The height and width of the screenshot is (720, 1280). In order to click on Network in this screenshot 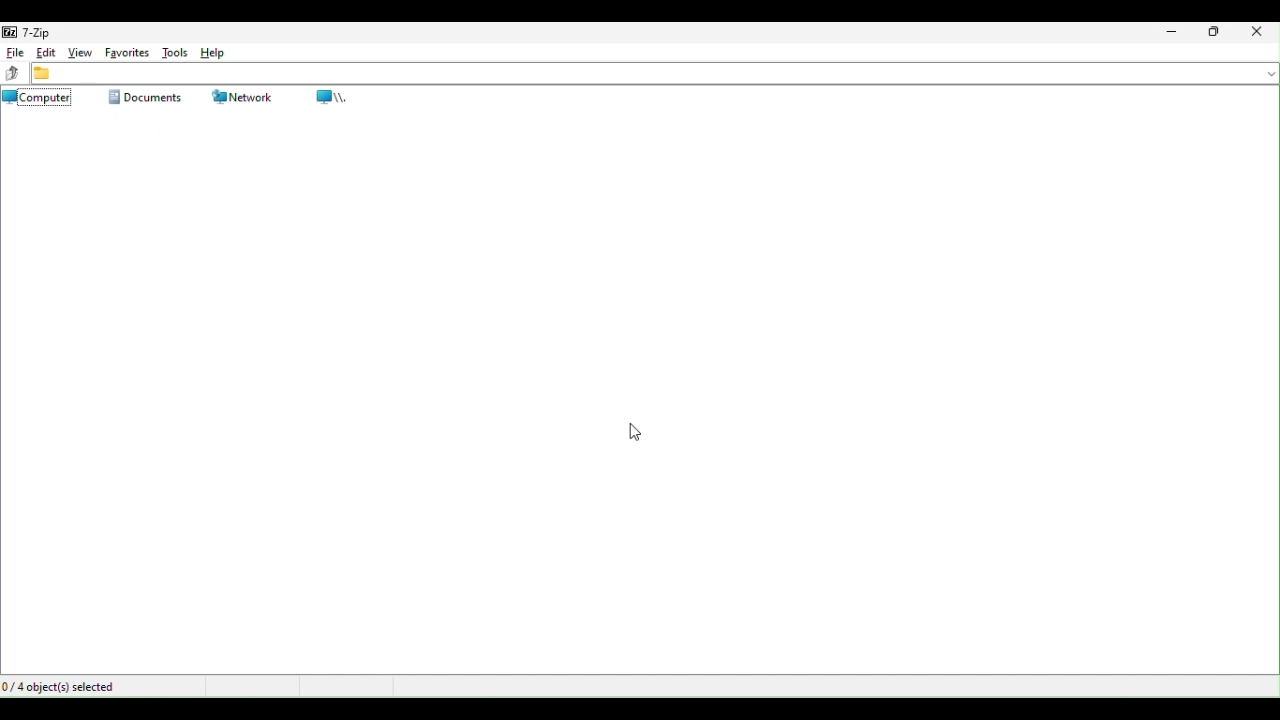, I will do `click(236, 97)`.